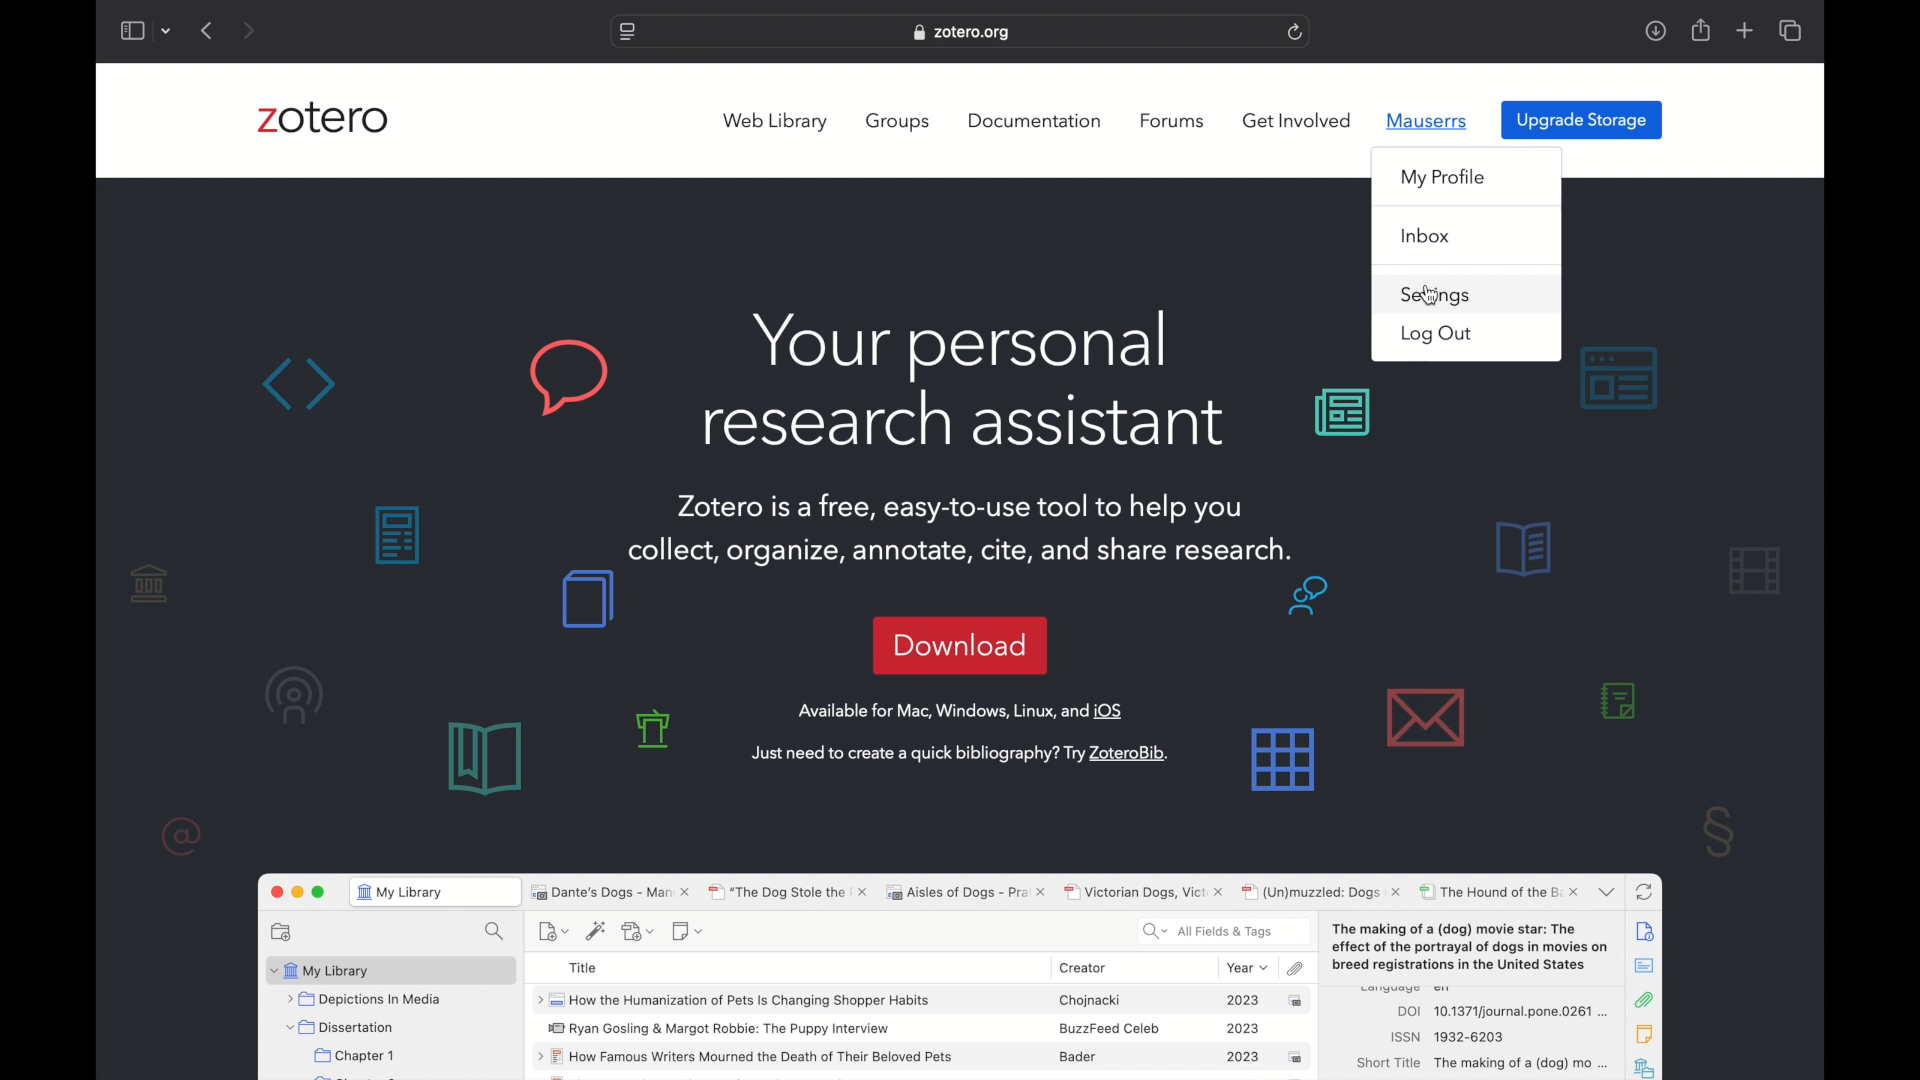 The image size is (1920, 1080). I want to click on downloads, so click(1655, 32).